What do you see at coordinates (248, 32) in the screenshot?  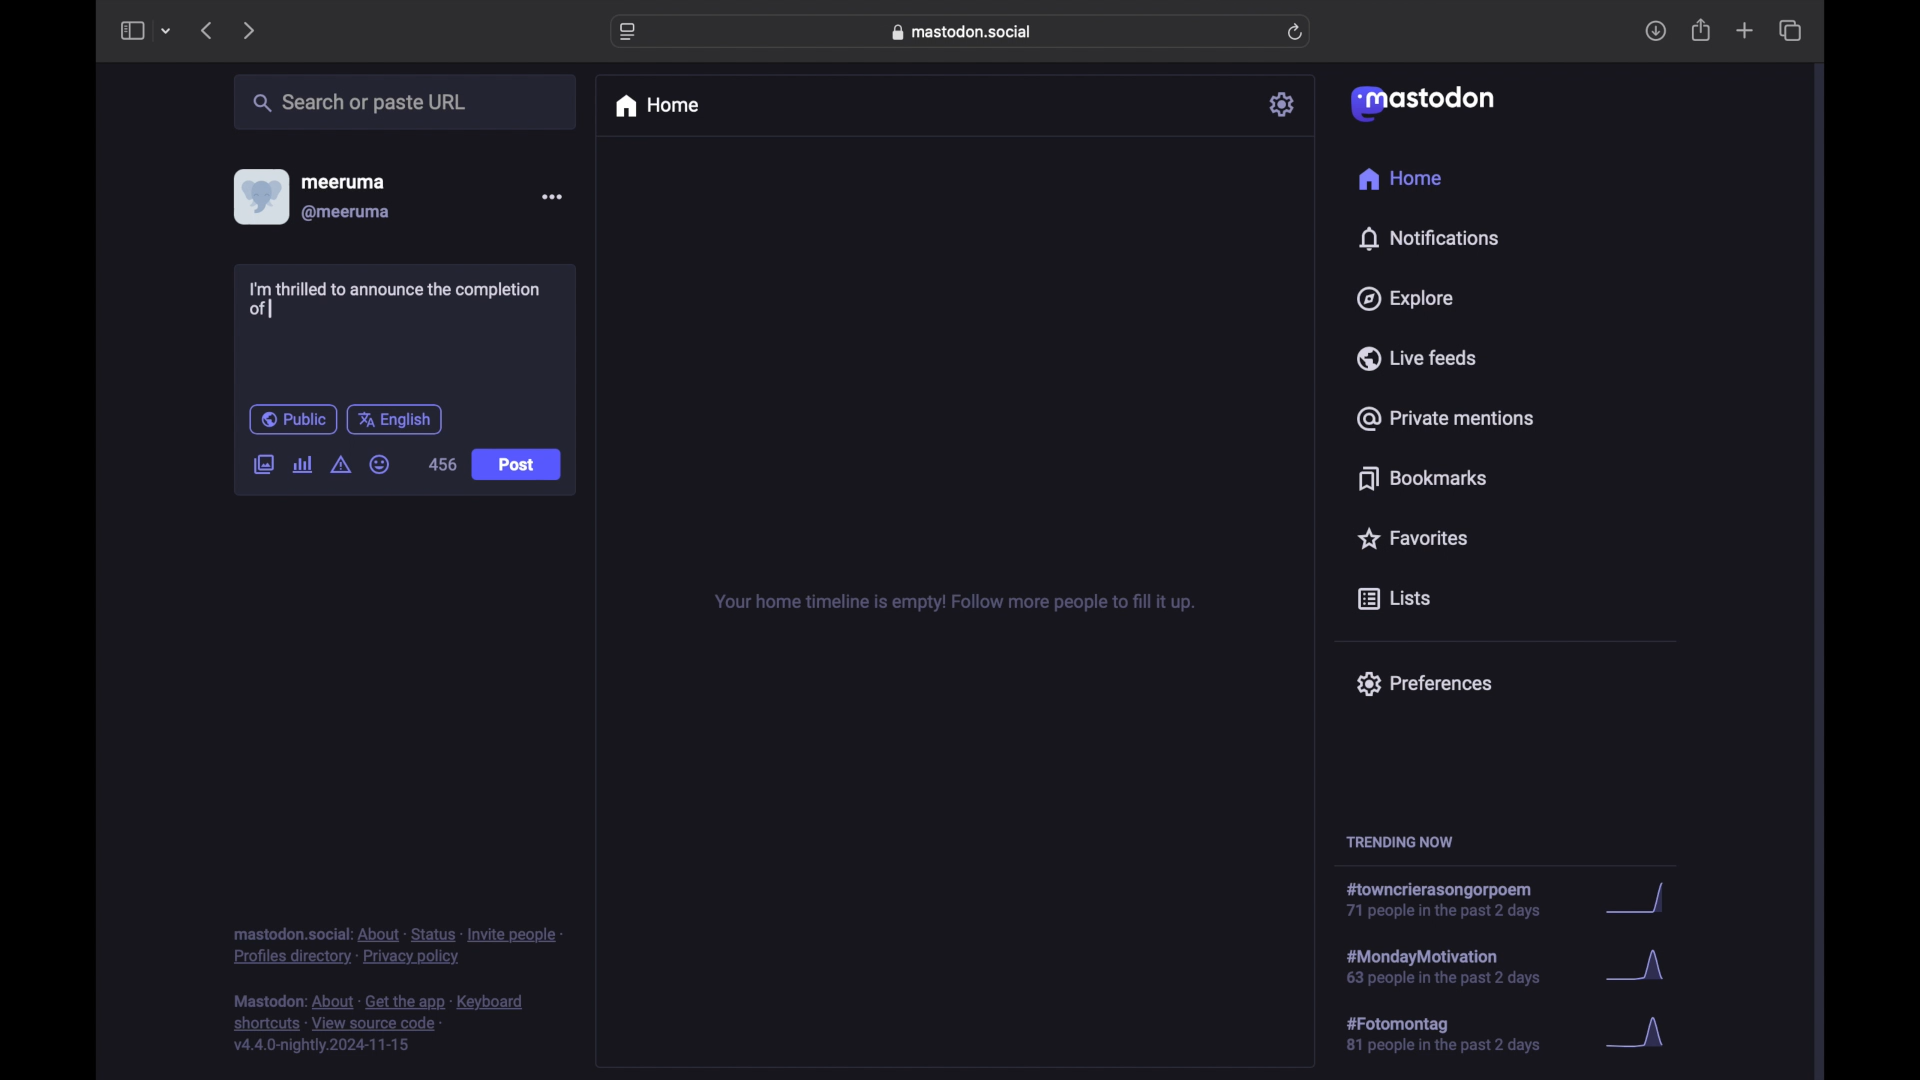 I see `next` at bounding box center [248, 32].